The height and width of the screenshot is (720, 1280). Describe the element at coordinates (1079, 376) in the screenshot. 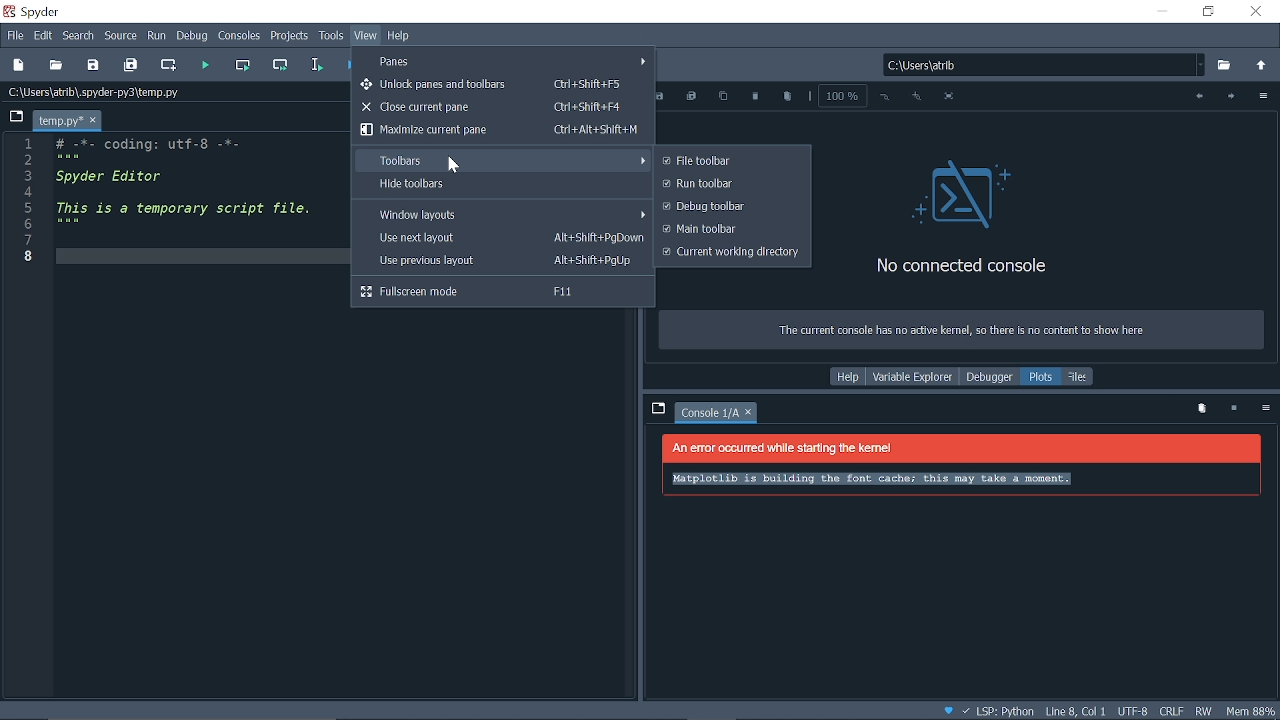

I see `Files` at that location.